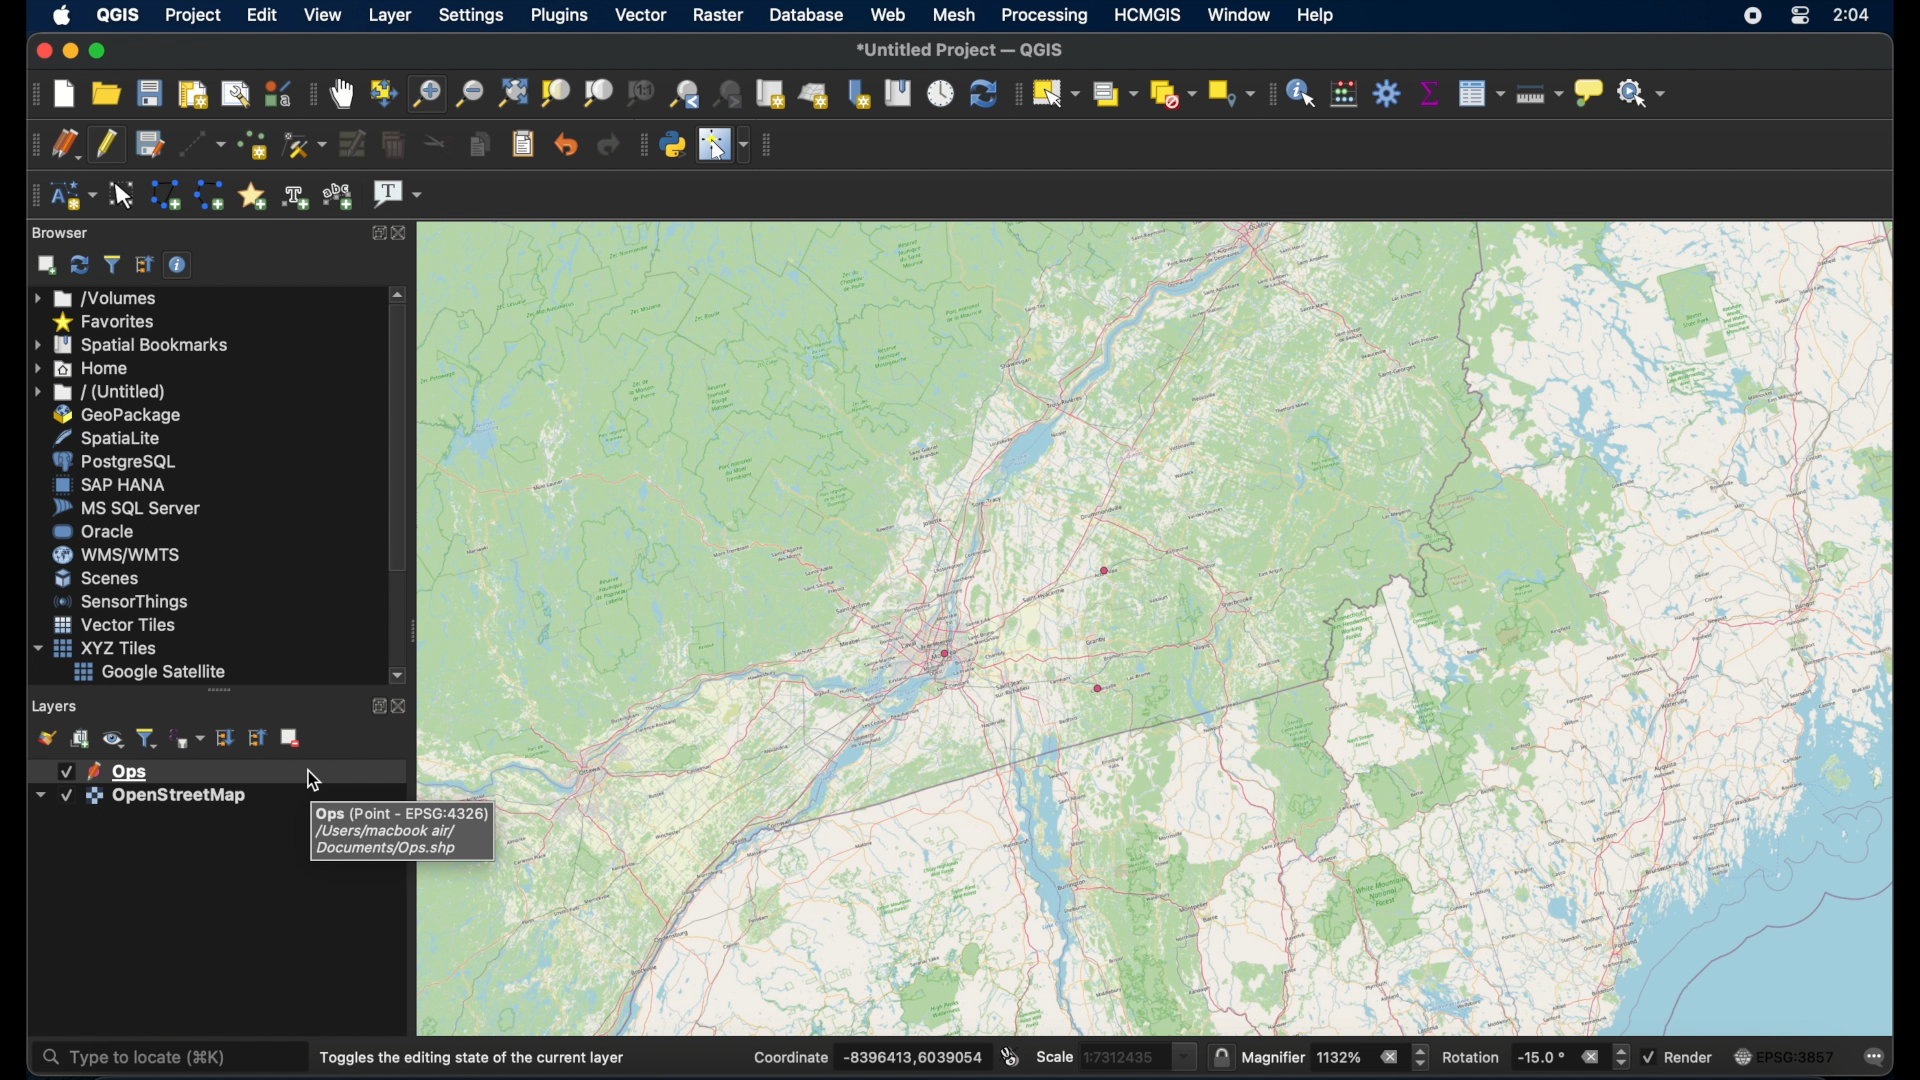  Describe the element at coordinates (719, 15) in the screenshot. I see `raster` at that location.